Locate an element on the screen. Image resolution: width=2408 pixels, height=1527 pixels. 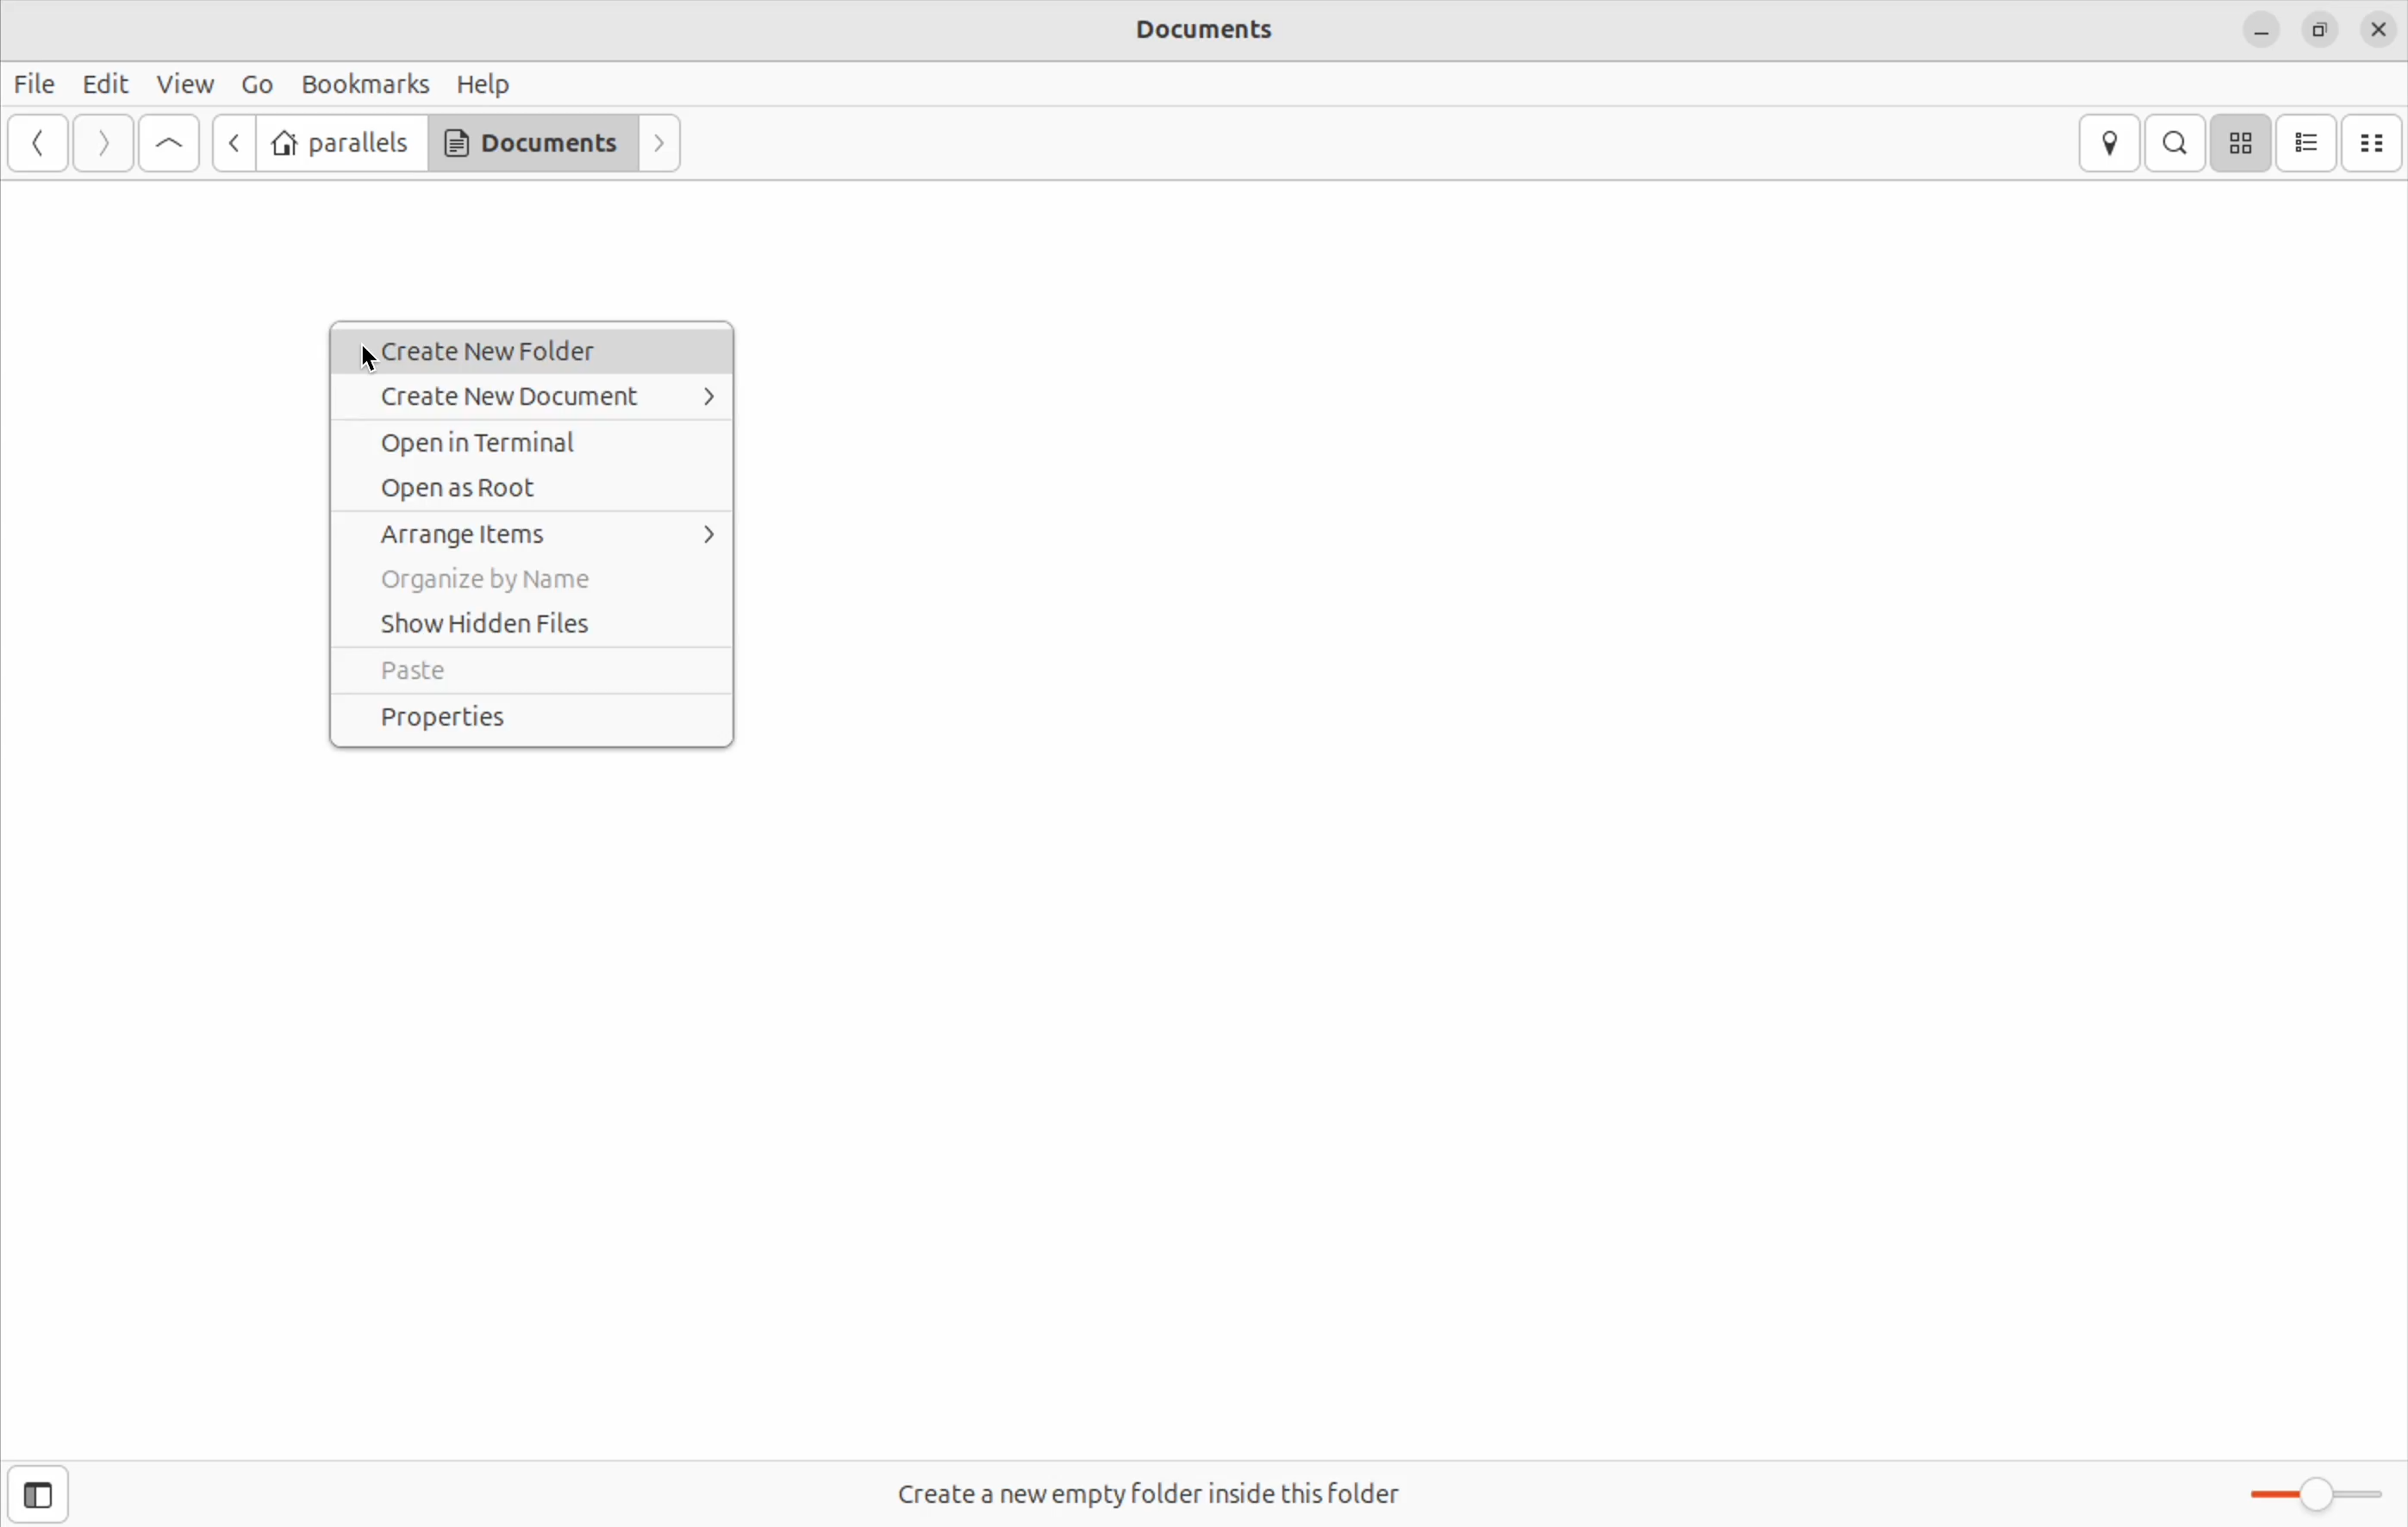
Bookmarks is located at coordinates (366, 85).